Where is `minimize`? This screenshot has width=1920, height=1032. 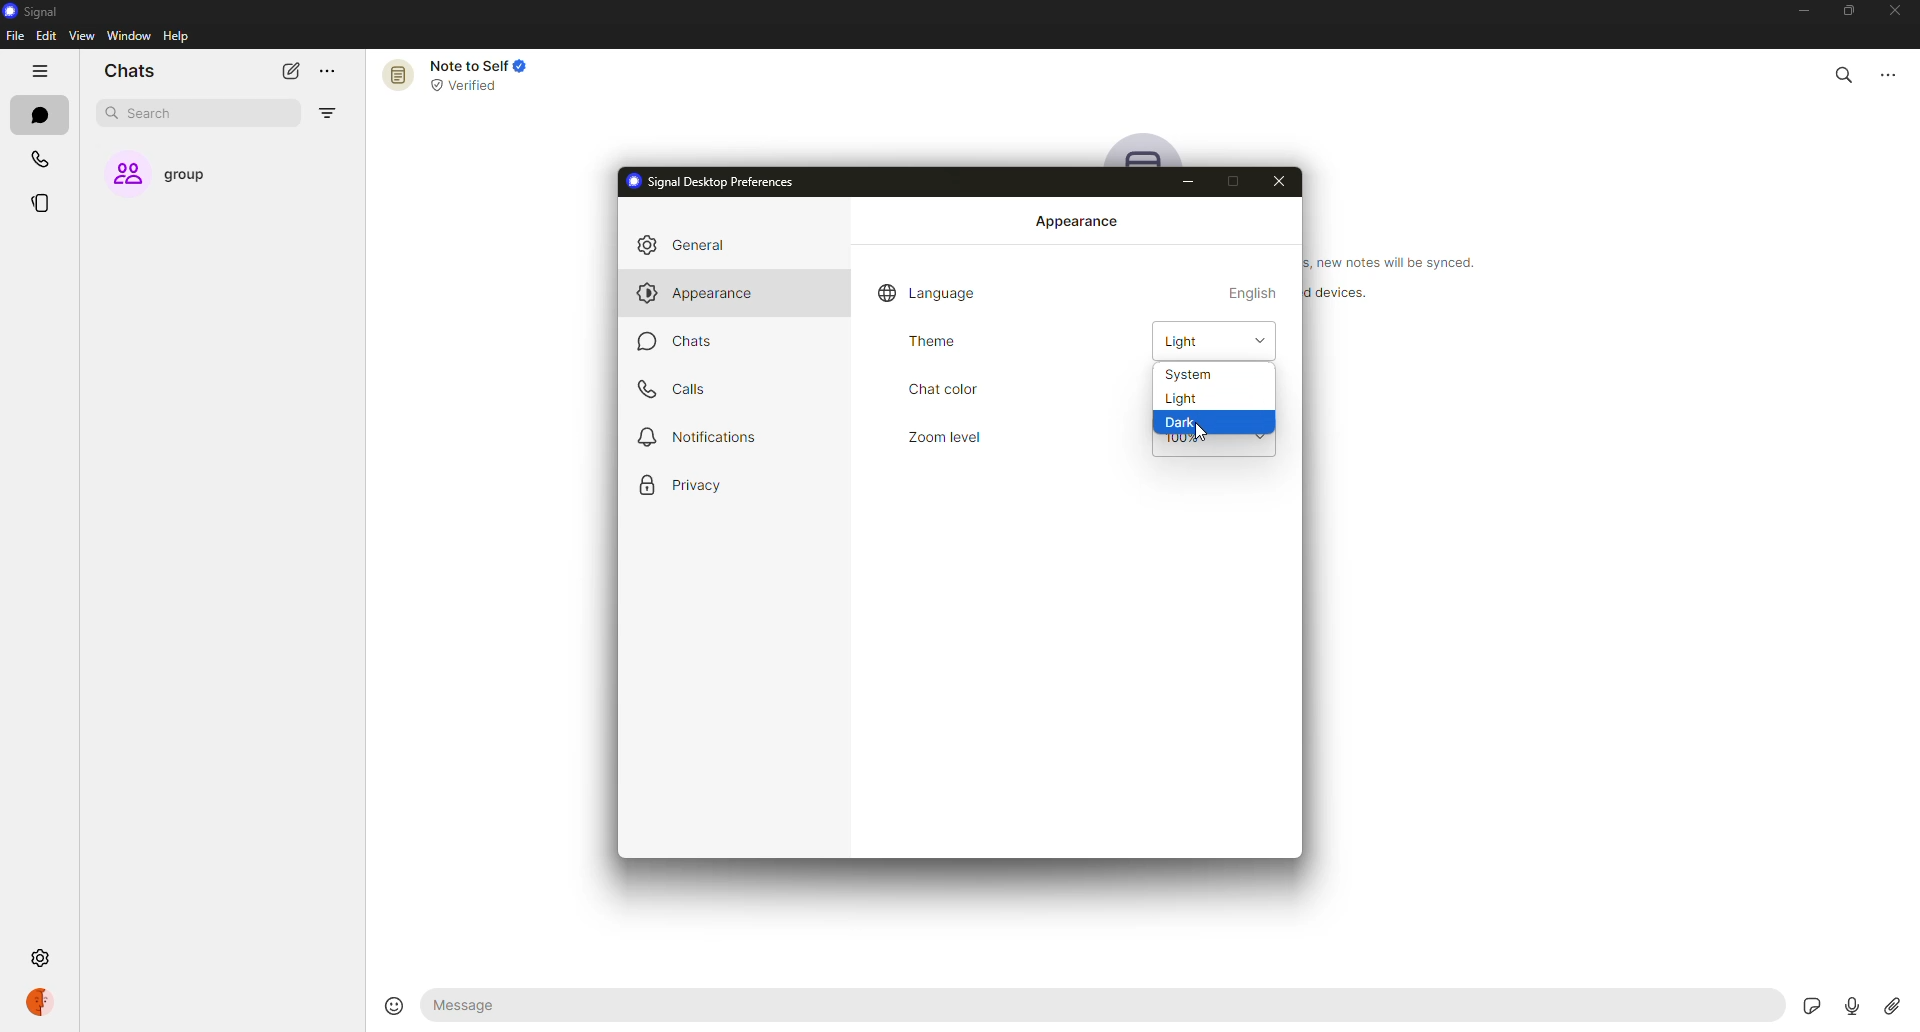 minimize is located at coordinates (1190, 181).